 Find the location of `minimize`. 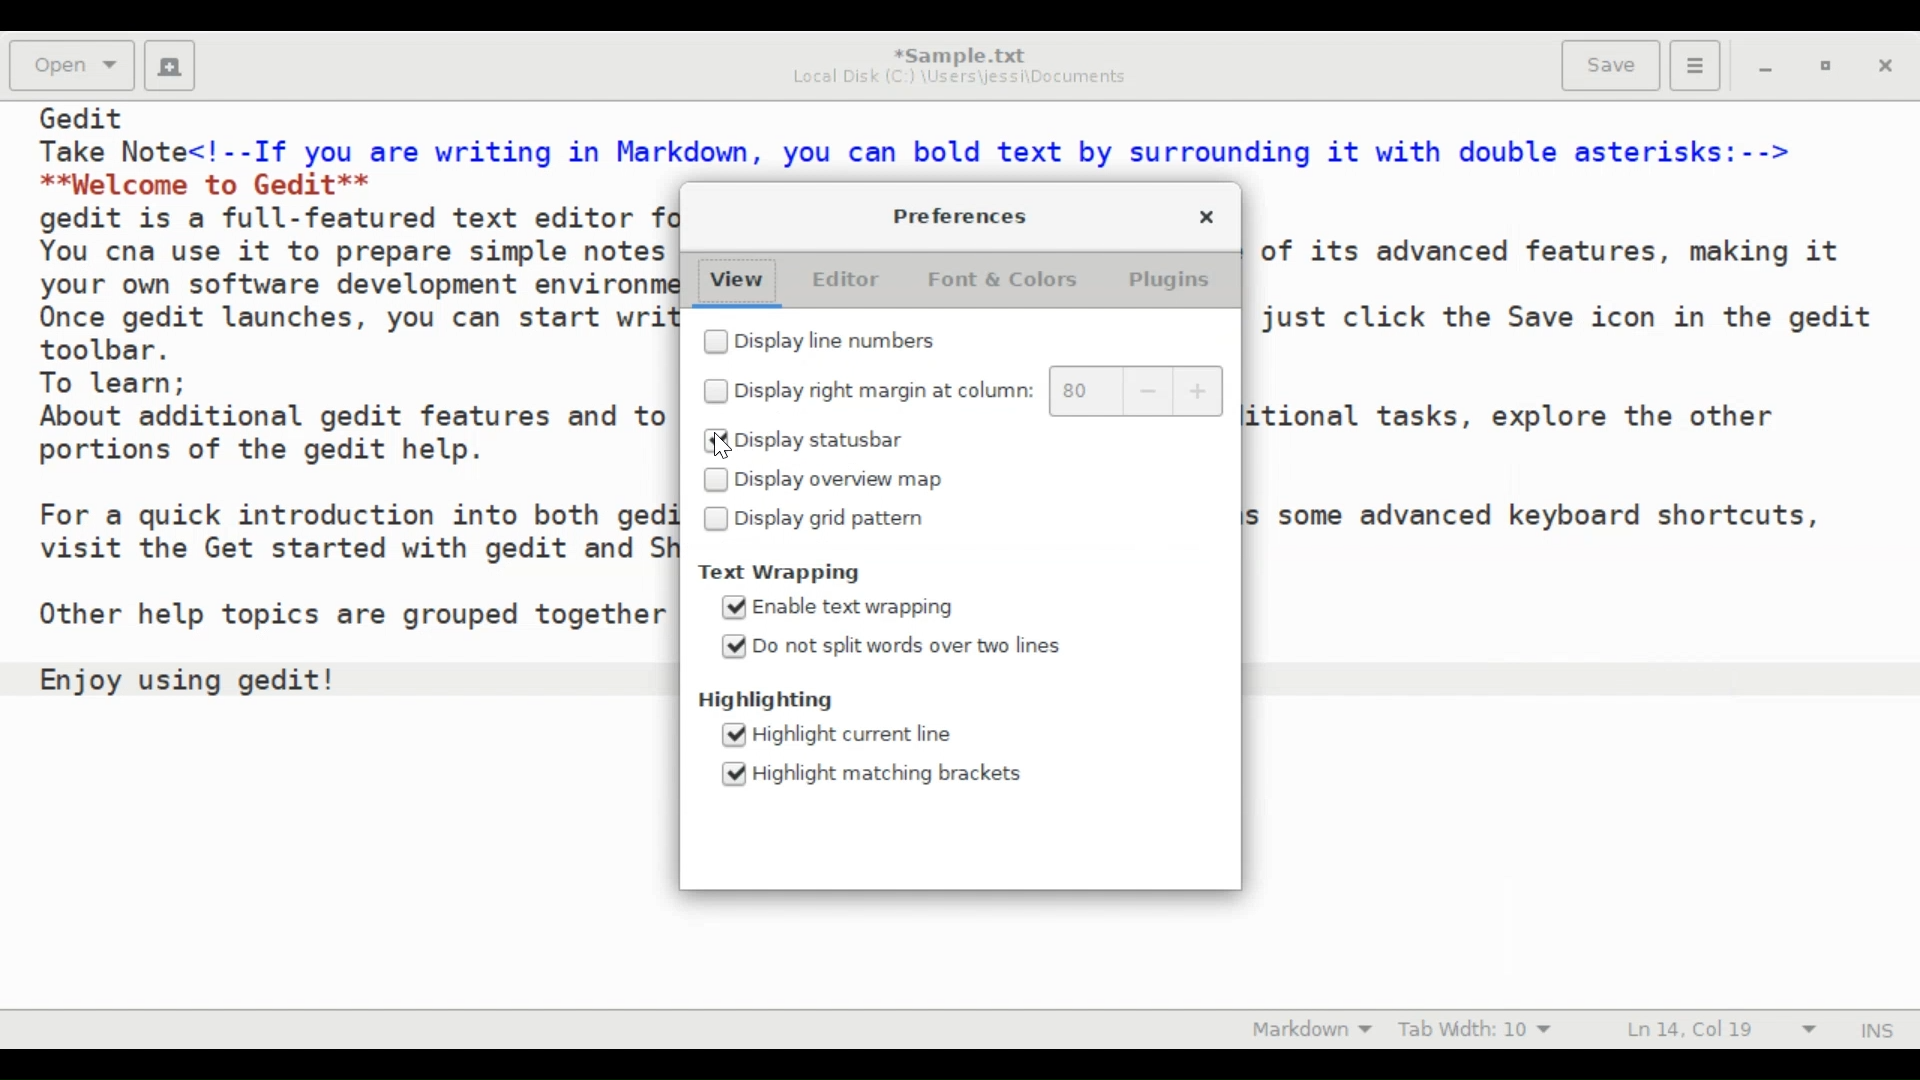

minimize is located at coordinates (1762, 69).